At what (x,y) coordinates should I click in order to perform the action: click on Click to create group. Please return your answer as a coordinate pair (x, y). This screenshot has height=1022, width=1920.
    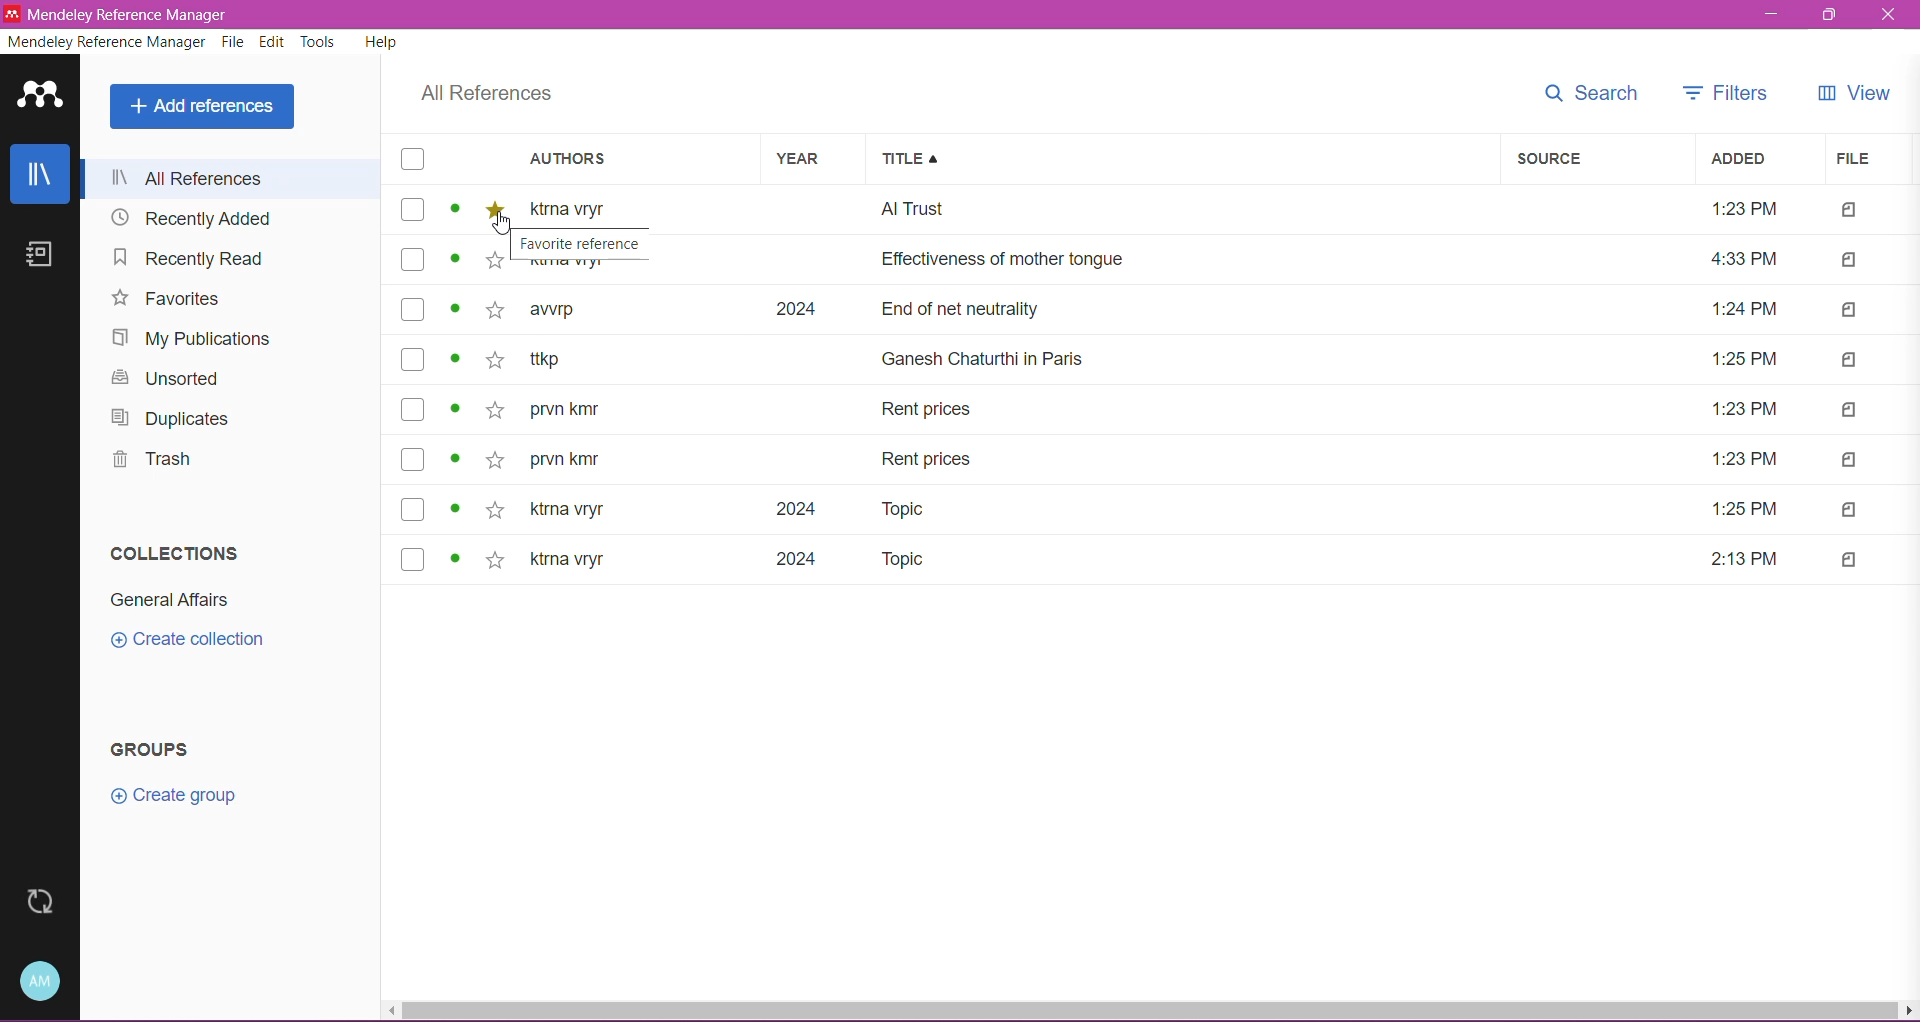
    Looking at the image, I should click on (181, 798).